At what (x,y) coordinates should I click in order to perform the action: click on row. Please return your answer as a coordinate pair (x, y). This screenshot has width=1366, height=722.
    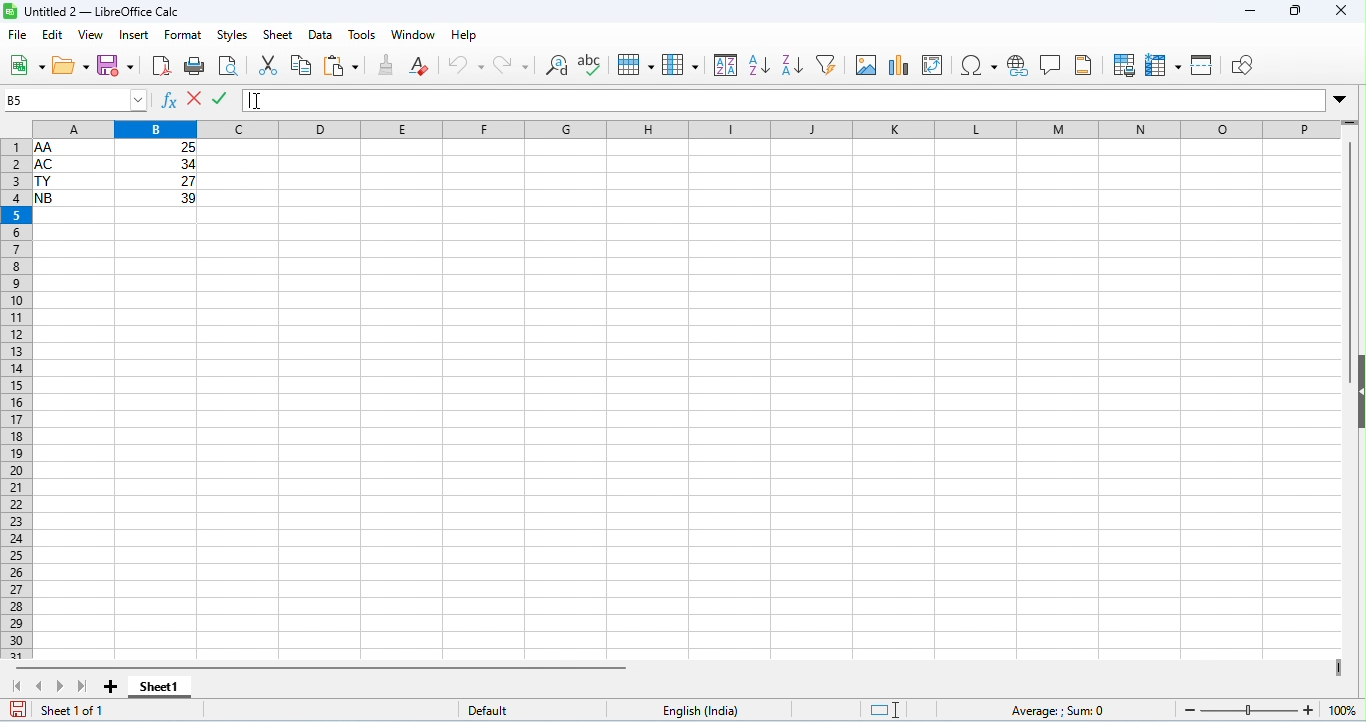
    Looking at the image, I should click on (636, 65).